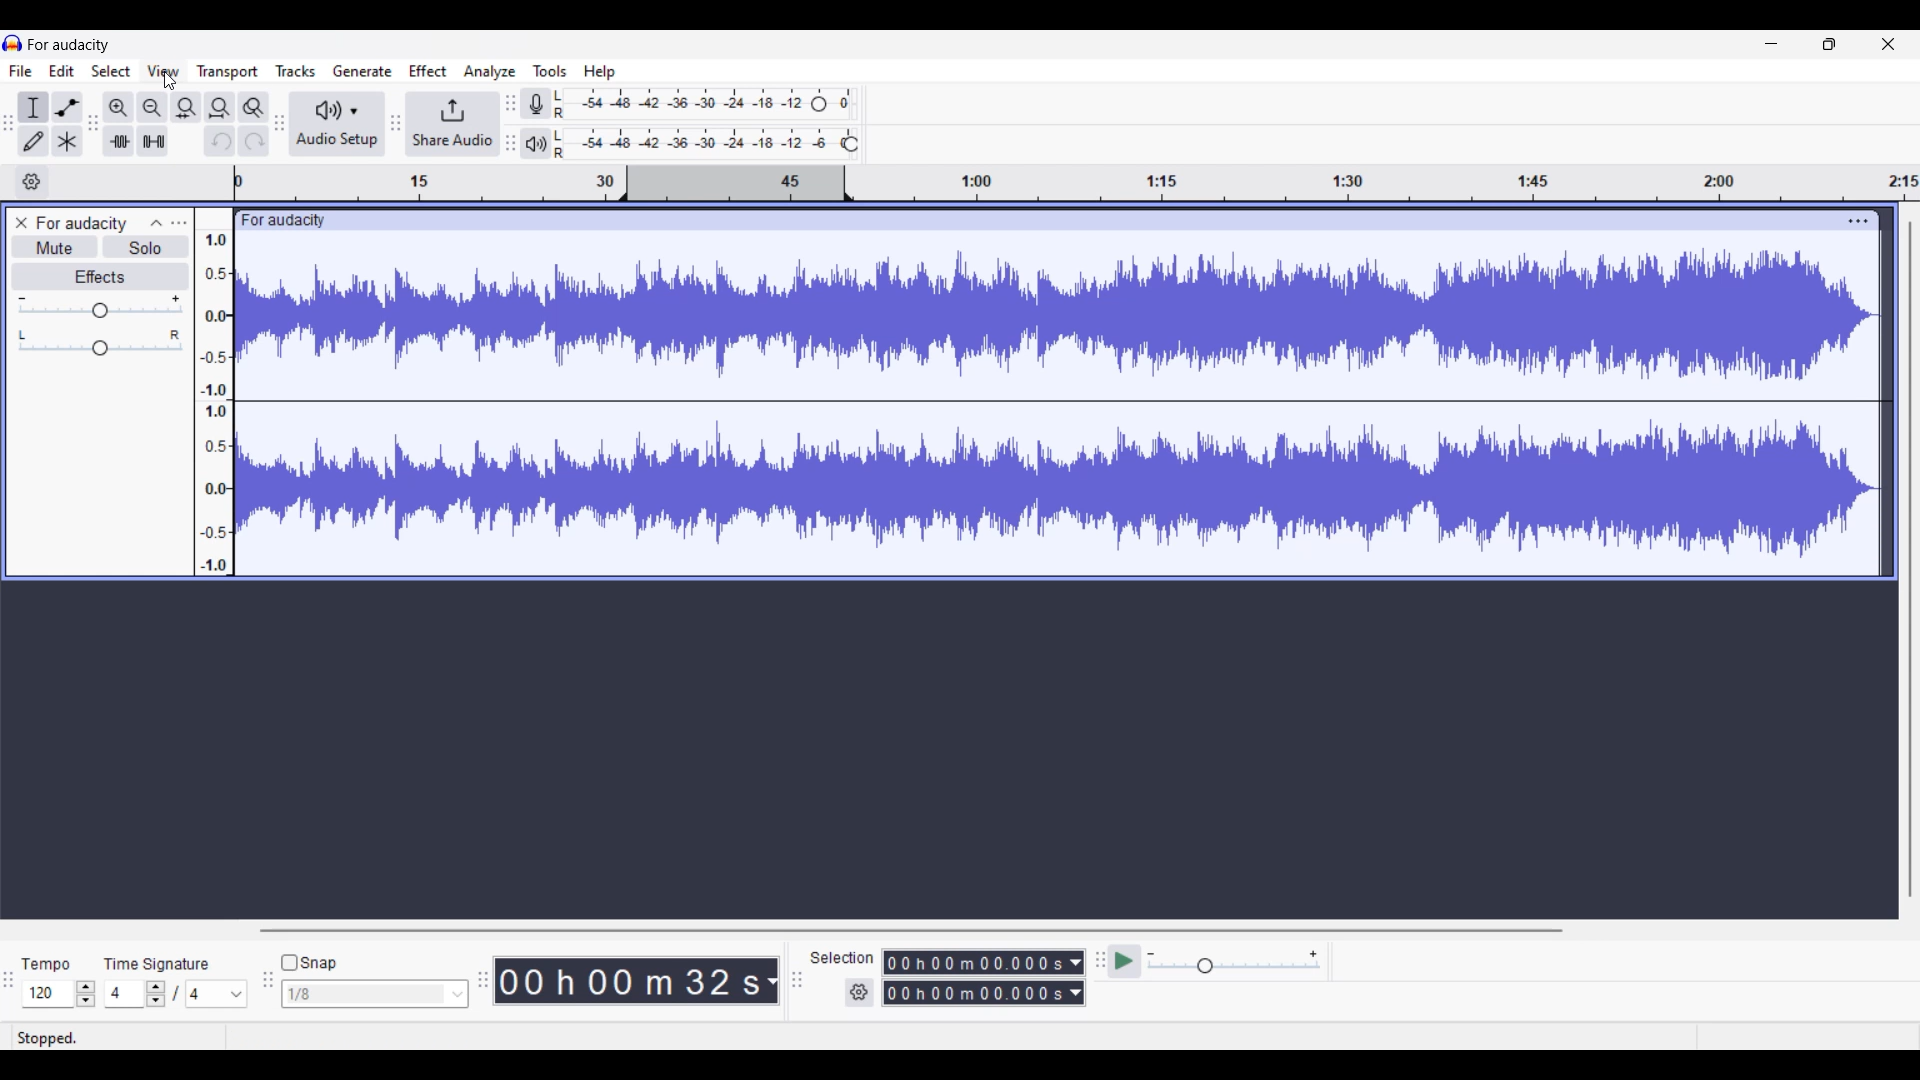  I want to click on Silence audio selection, so click(153, 141).